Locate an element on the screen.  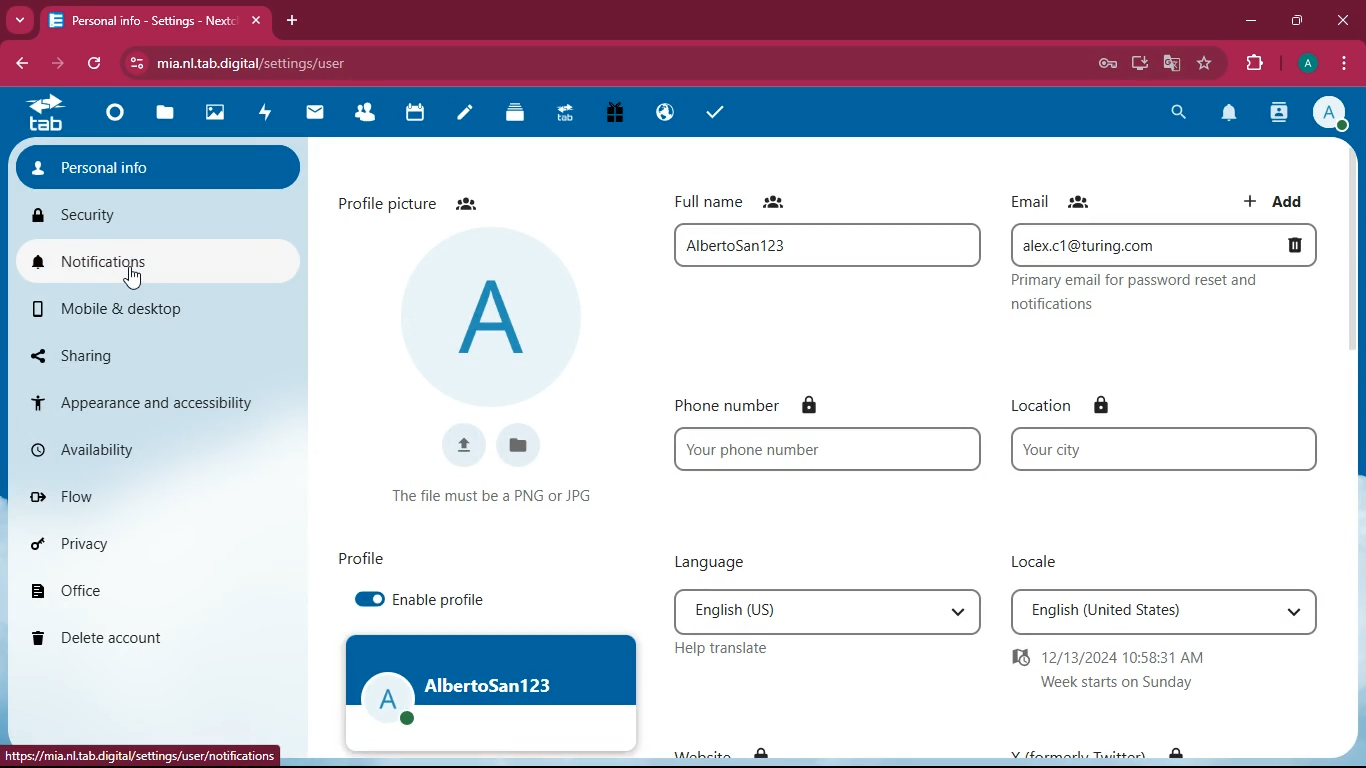
activity is located at coordinates (267, 112).